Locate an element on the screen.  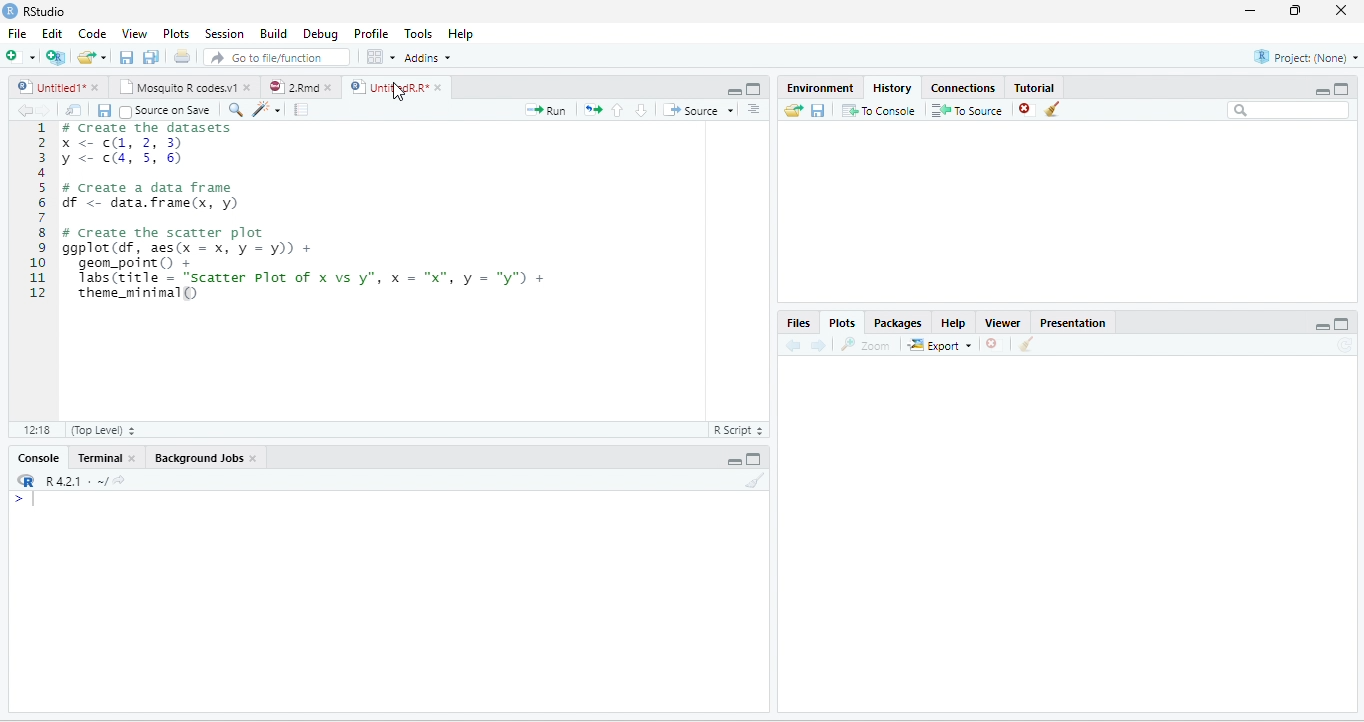
Create a project is located at coordinates (57, 55).